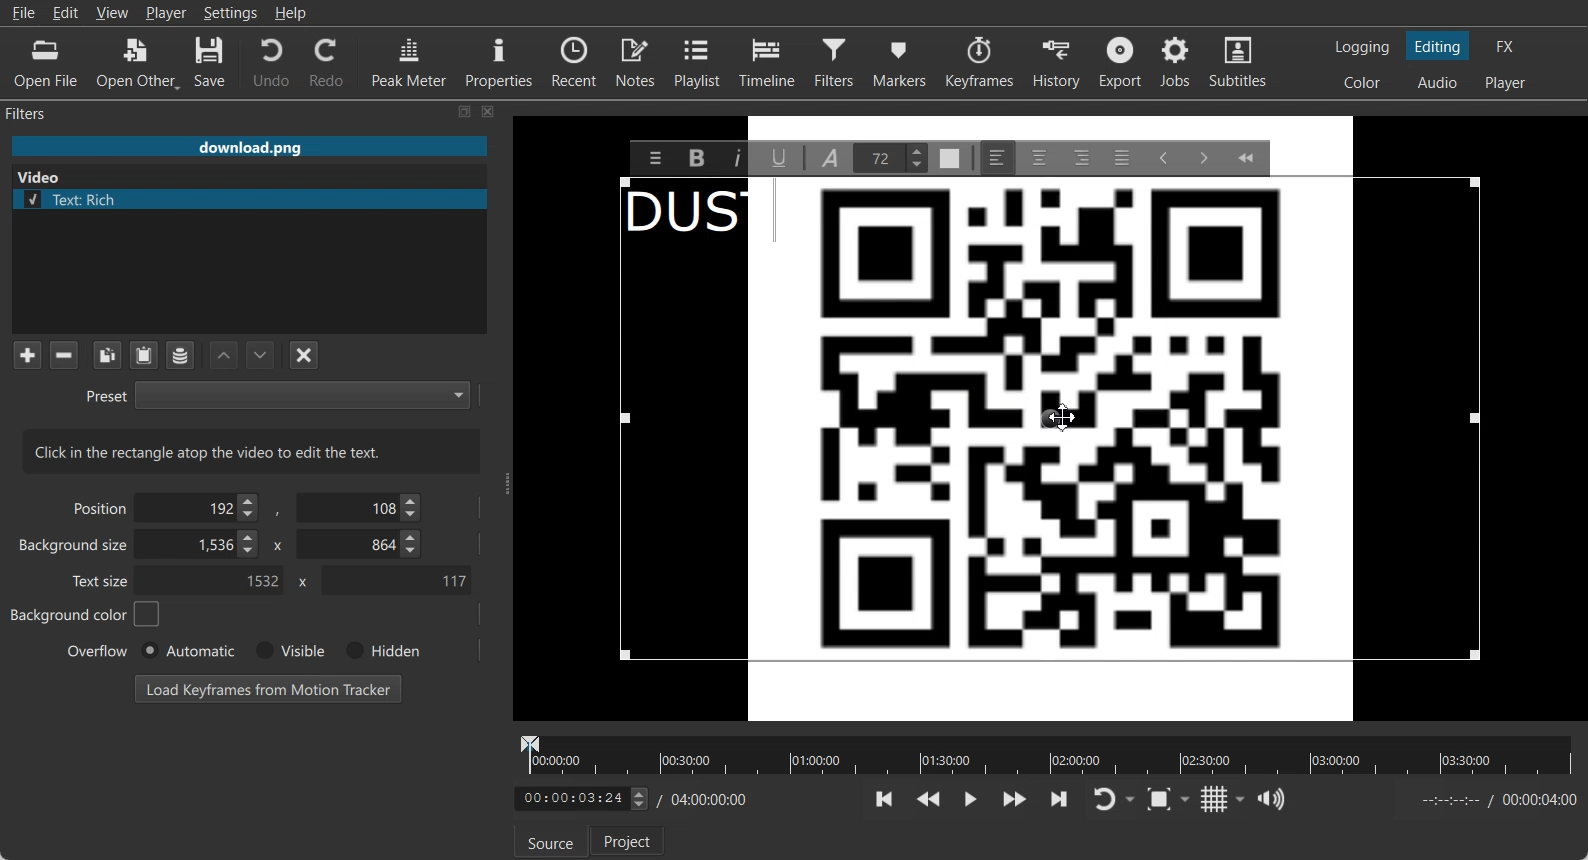 The width and height of the screenshot is (1588, 860). What do you see at coordinates (574, 60) in the screenshot?
I see `Recent` at bounding box center [574, 60].